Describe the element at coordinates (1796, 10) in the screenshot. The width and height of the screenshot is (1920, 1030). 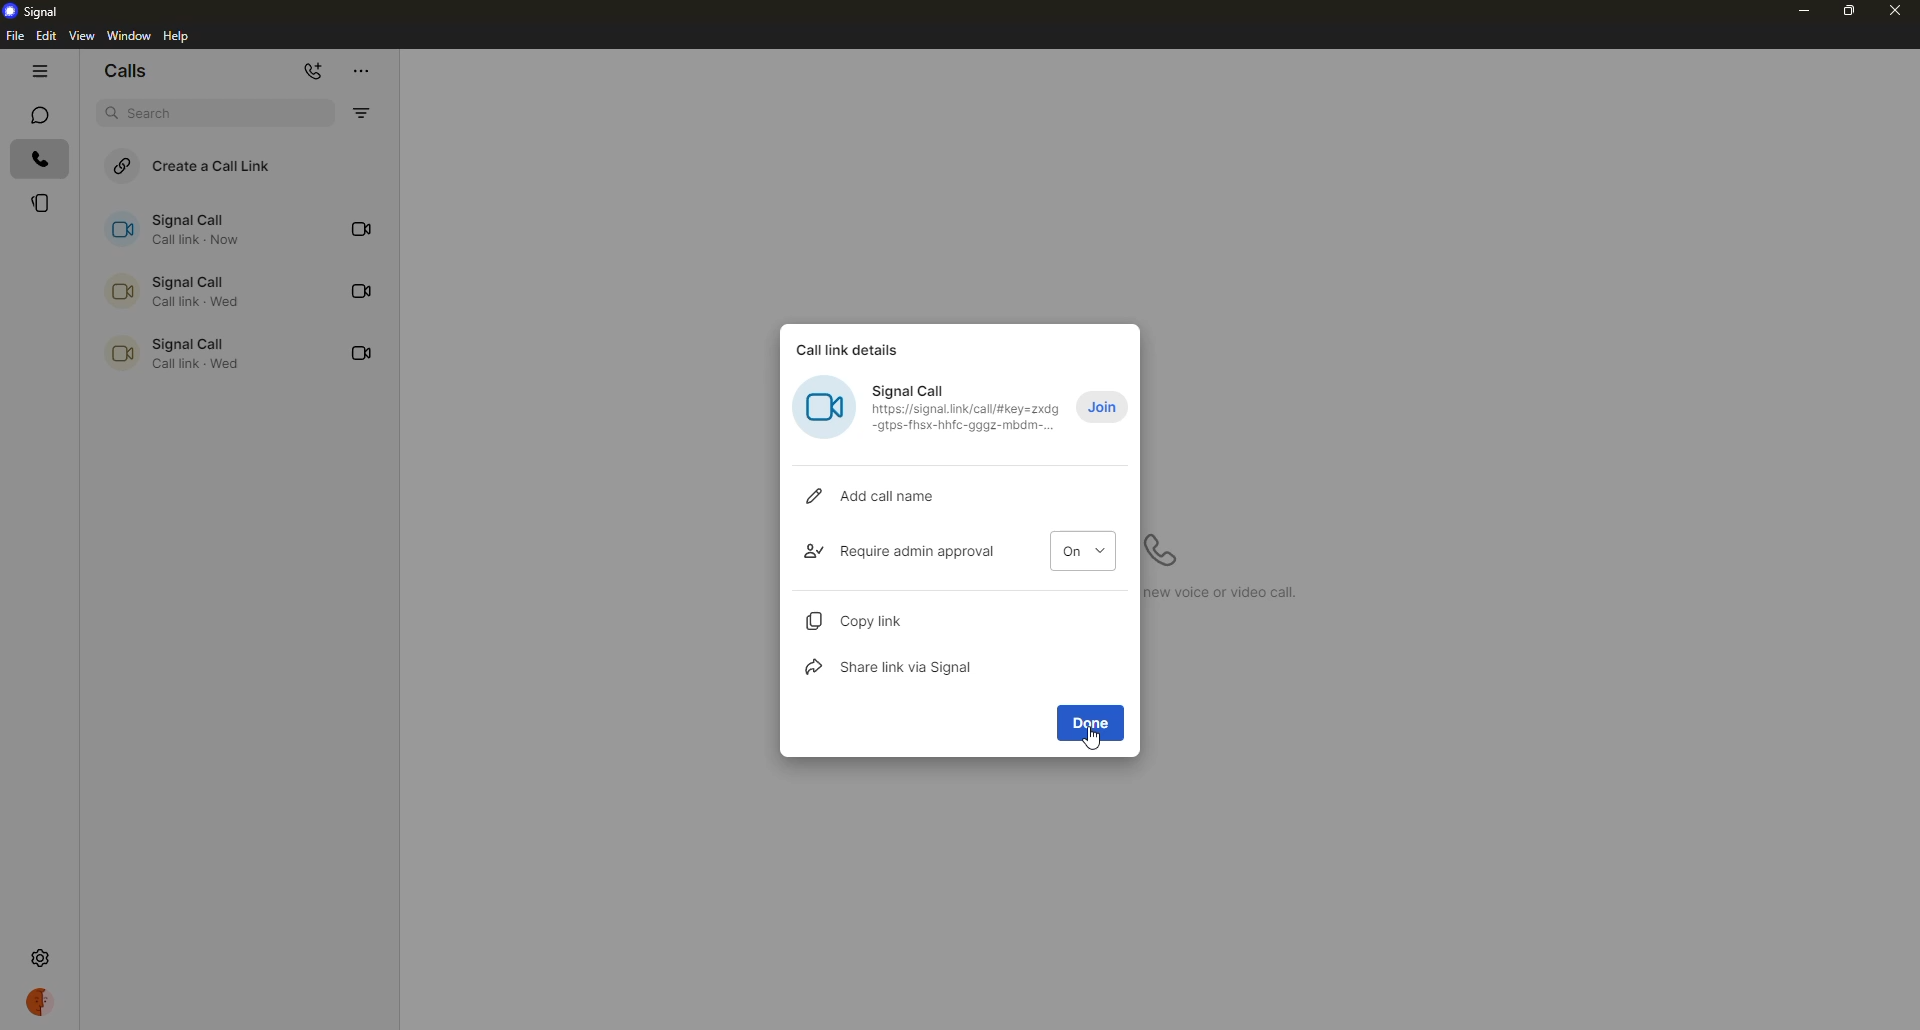
I see `` at that location.